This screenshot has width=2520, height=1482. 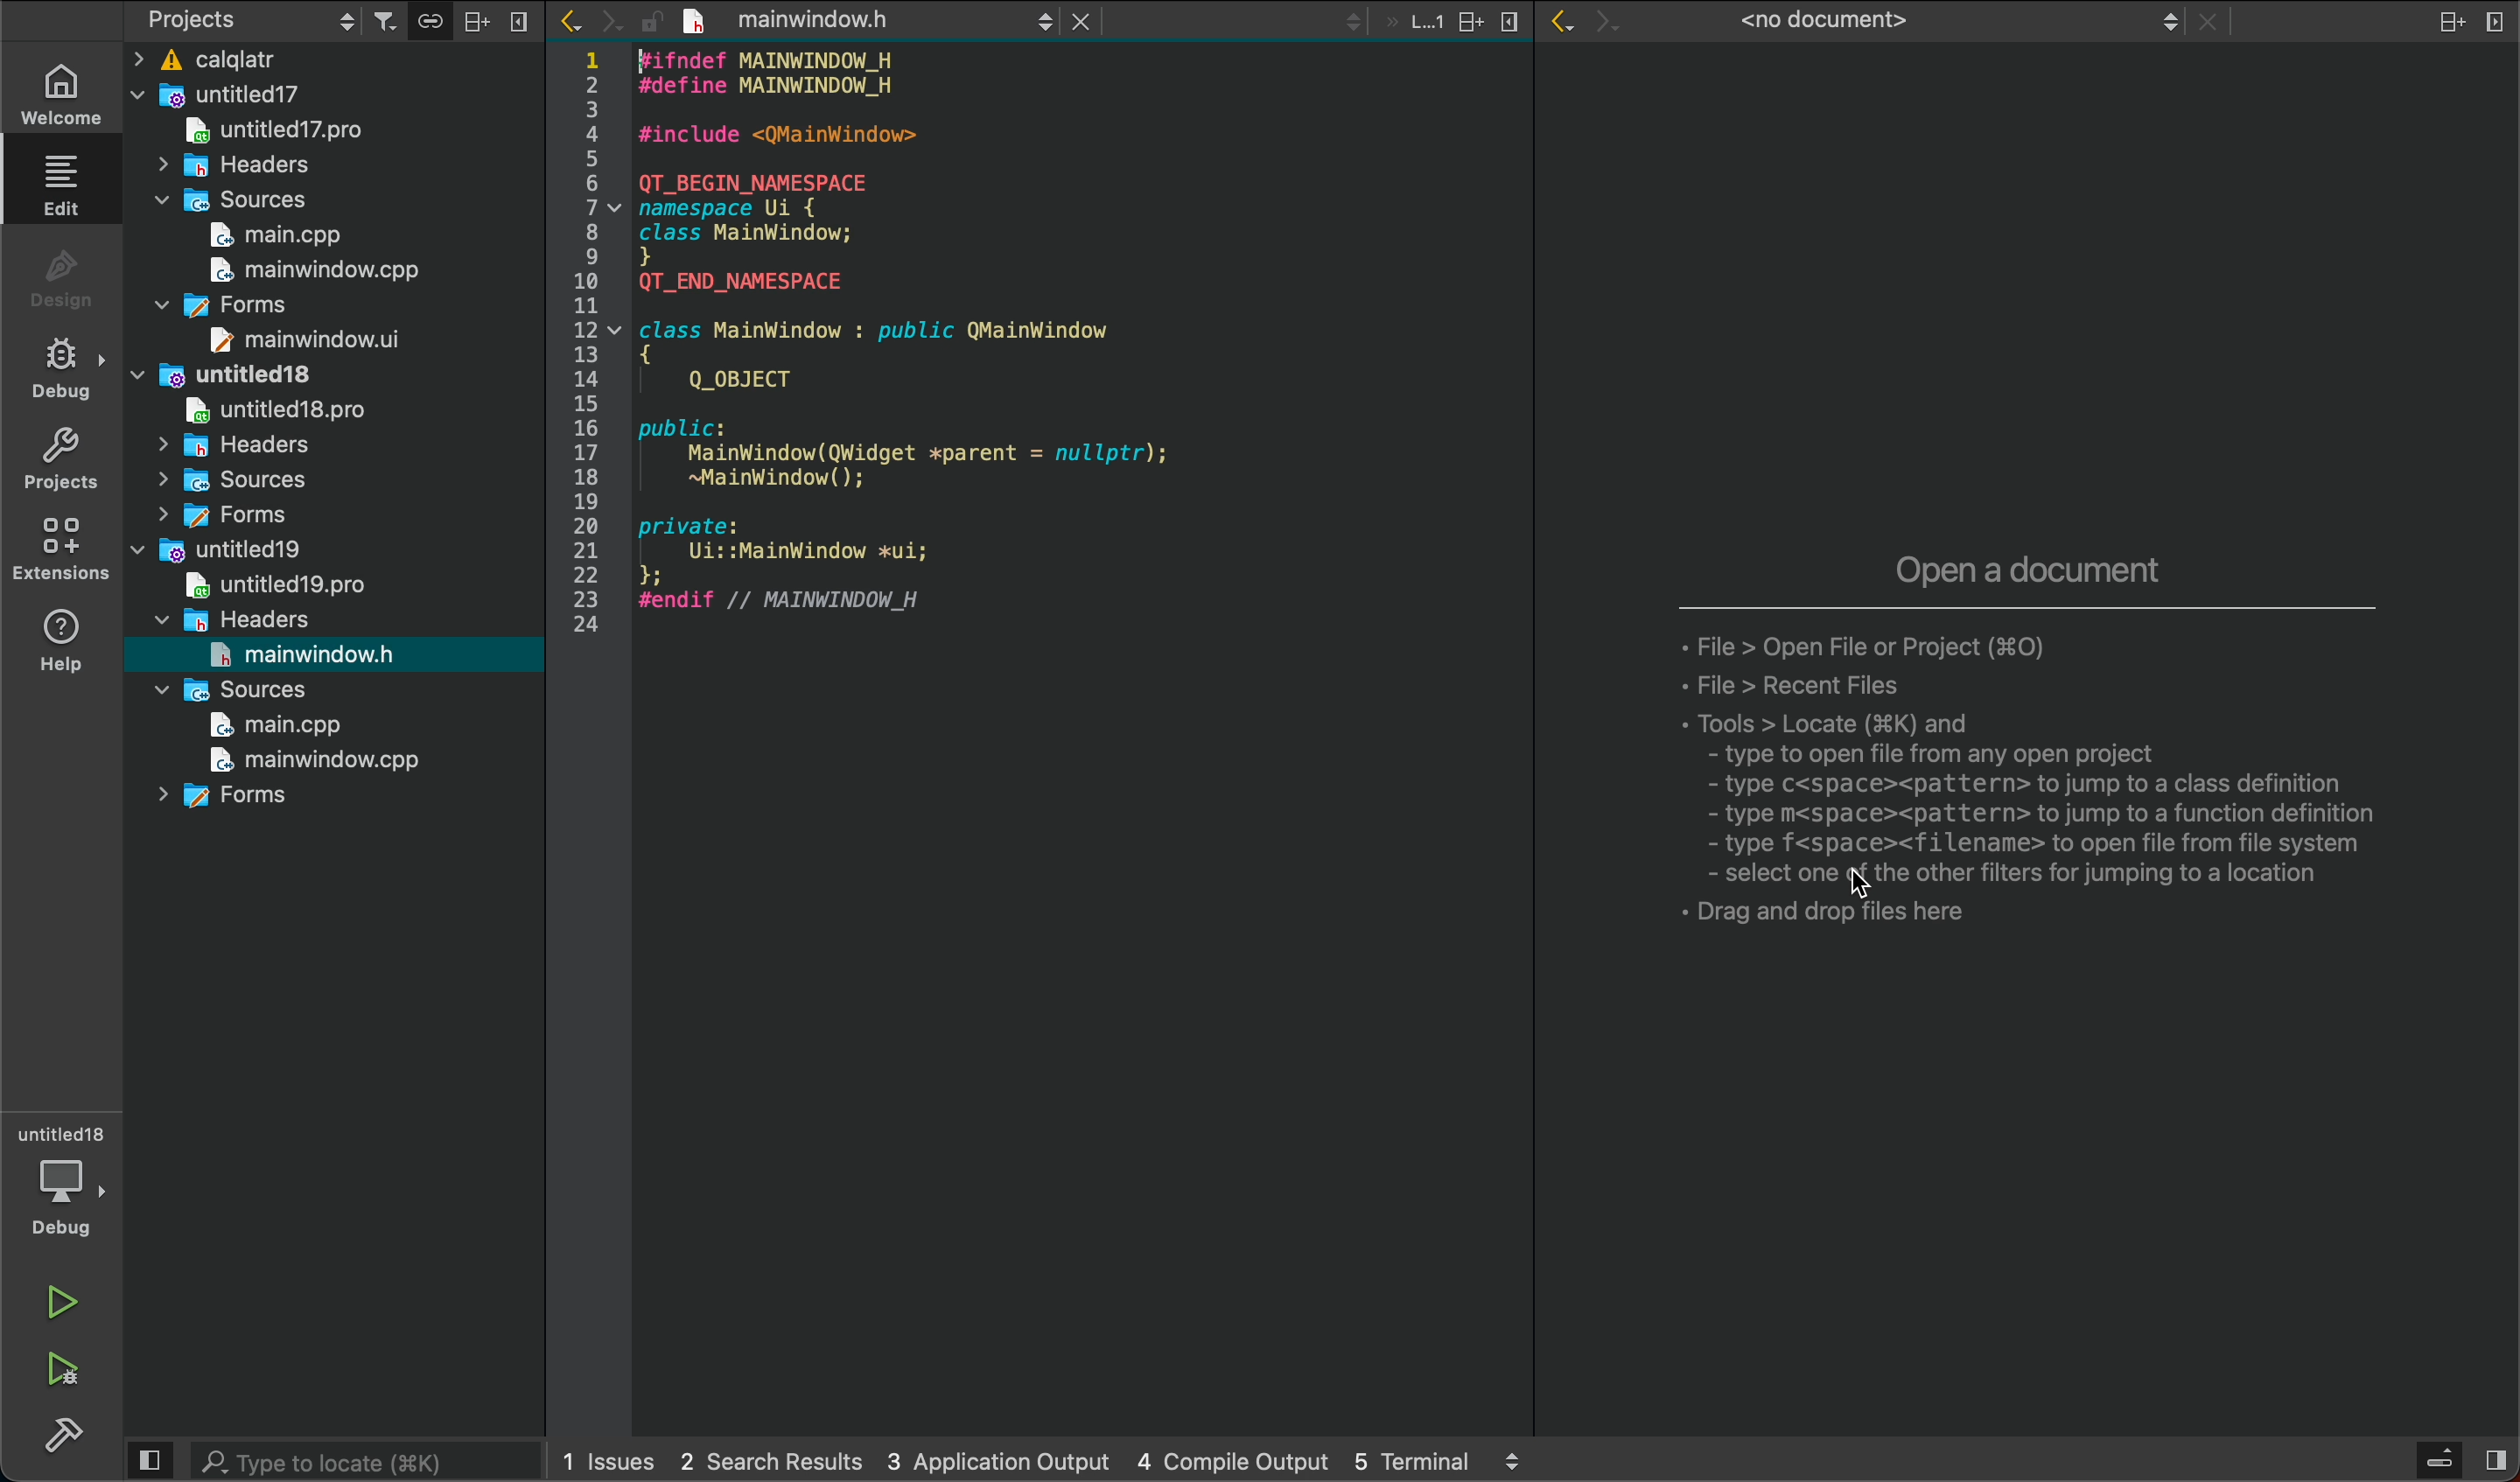 What do you see at coordinates (317, 274) in the screenshot?
I see `mainwindow.cpp` at bounding box center [317, 274].